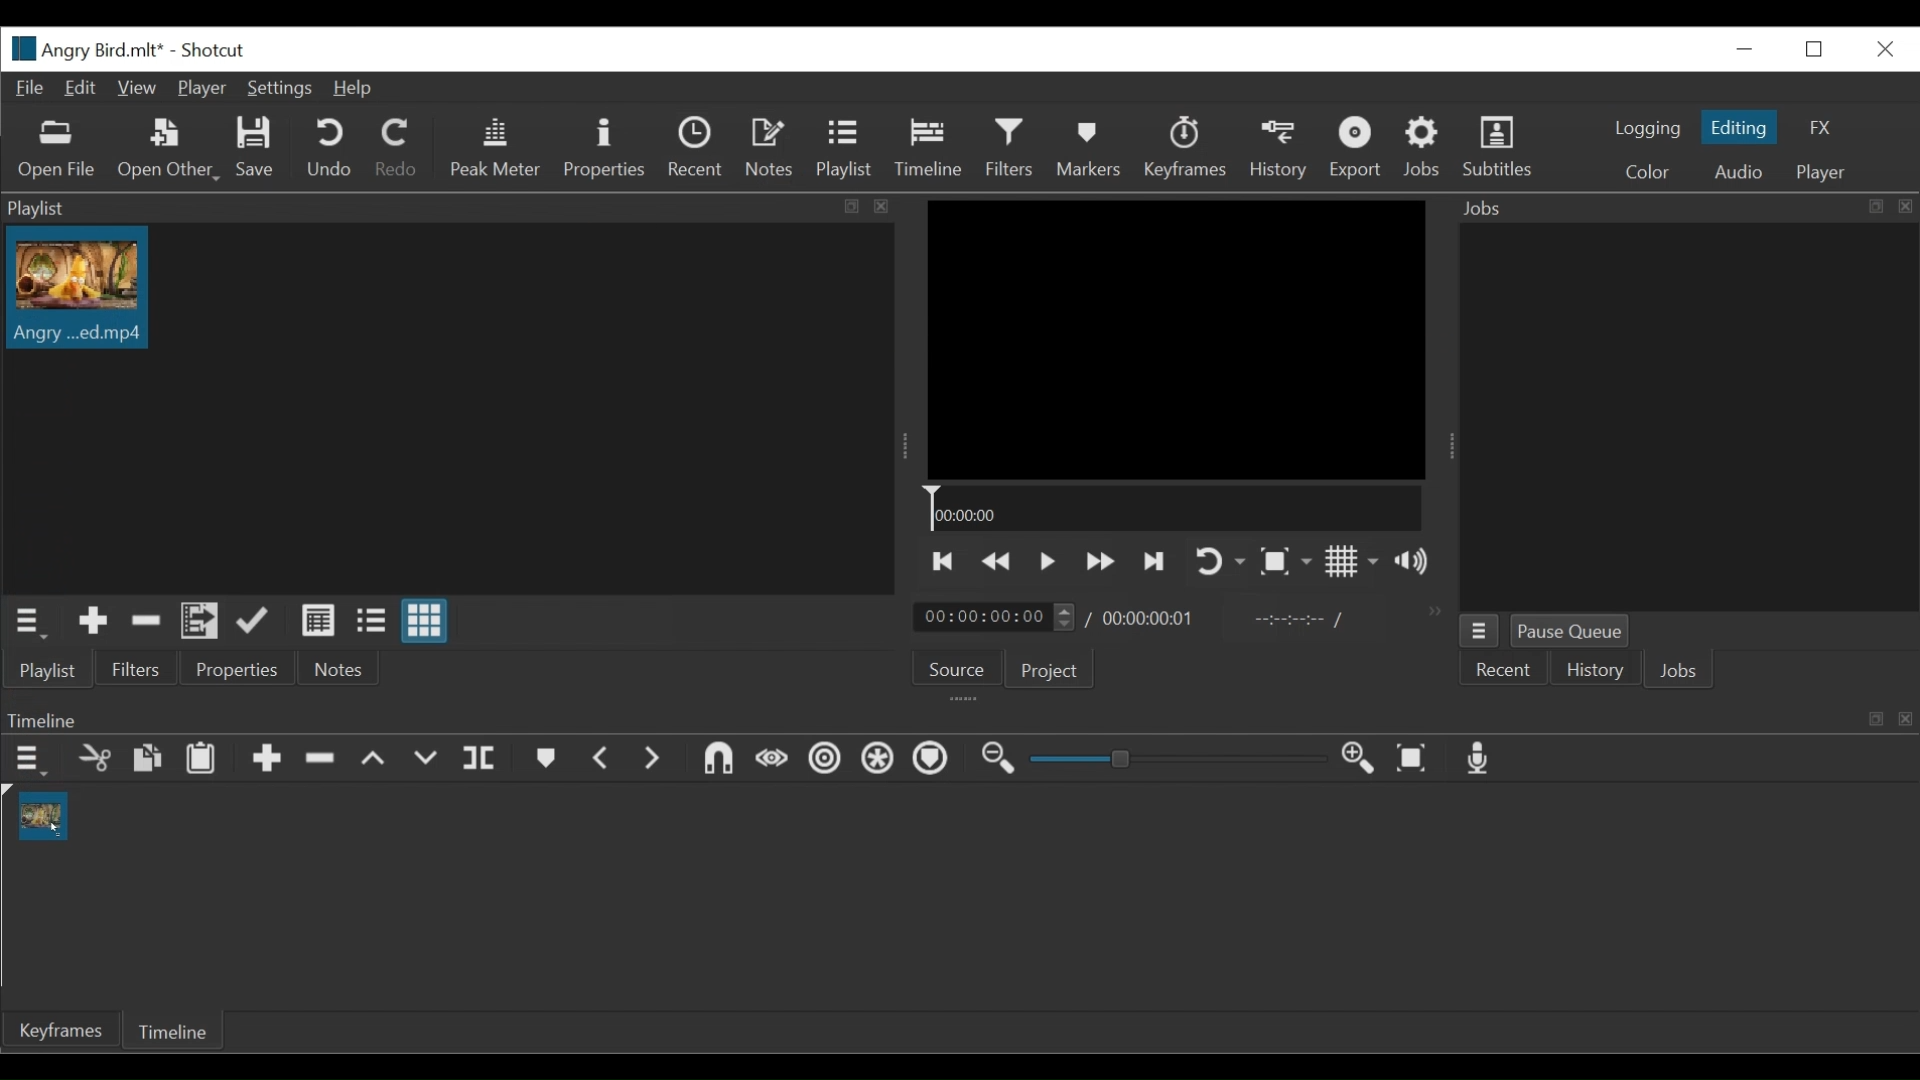 This screenshot has width=1920, height=1080. I want to click on Undo, so click(328, 148).